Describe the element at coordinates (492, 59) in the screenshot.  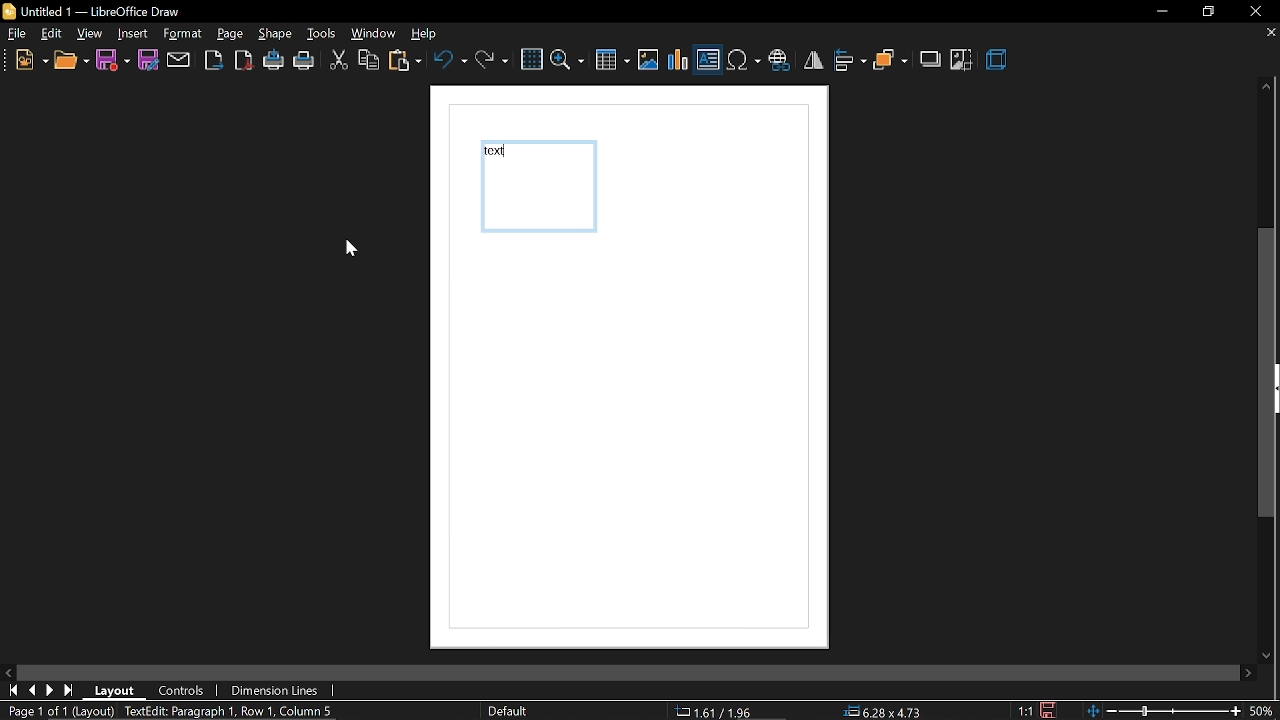
I see `redo` at that location.